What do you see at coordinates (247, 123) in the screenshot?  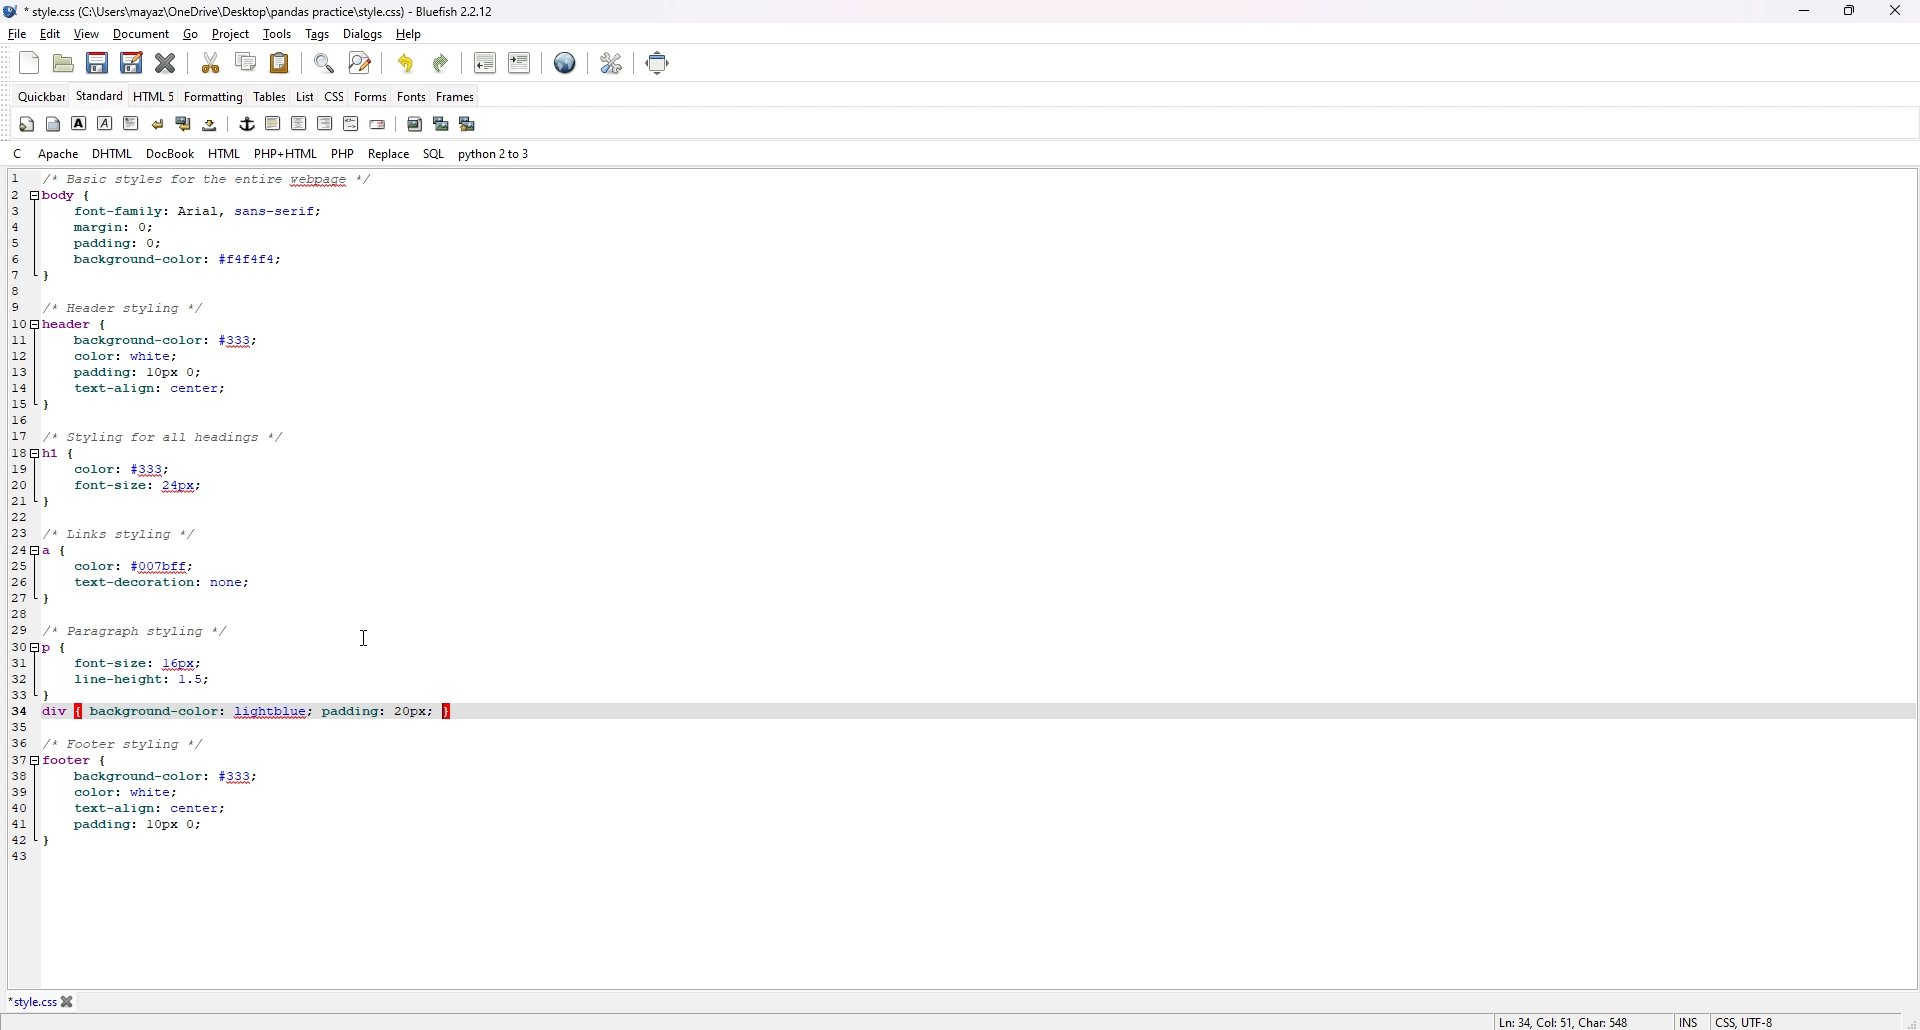 I see `anchor` at bounding box center [247, 123].